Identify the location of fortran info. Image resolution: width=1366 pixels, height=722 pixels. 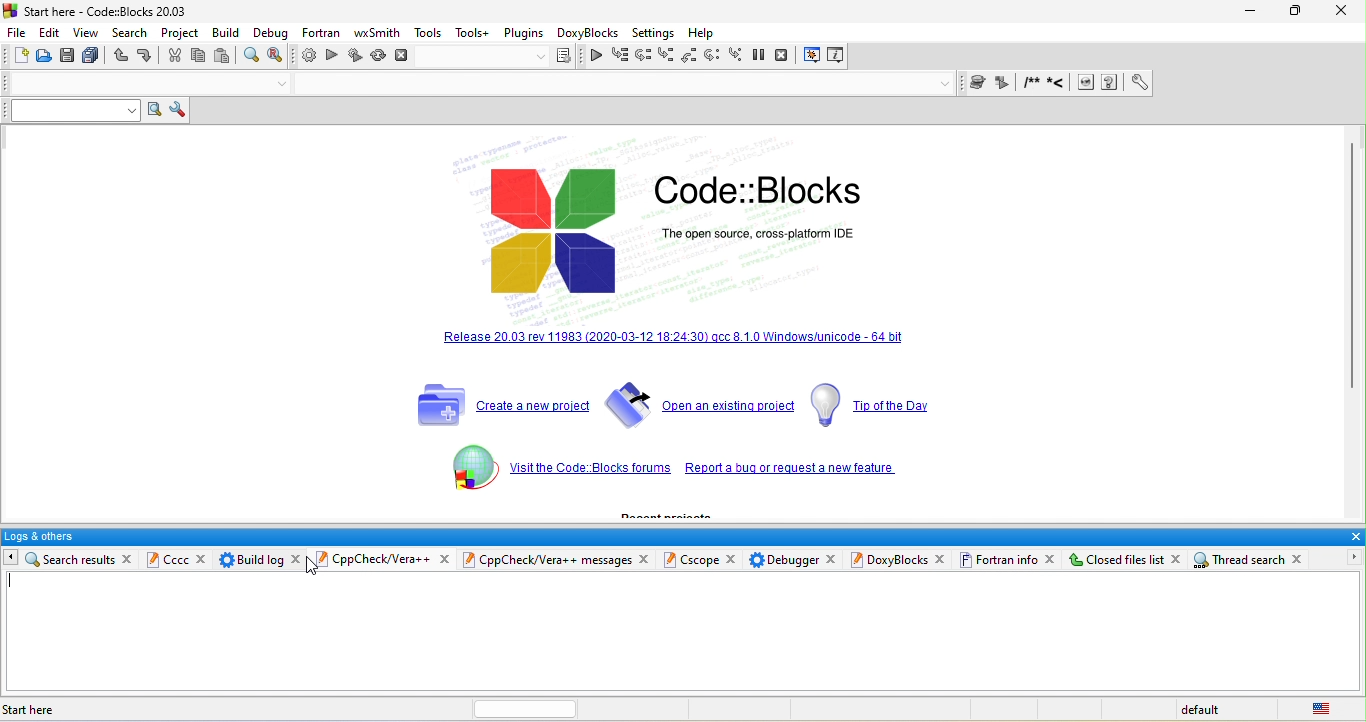
(999, 560).